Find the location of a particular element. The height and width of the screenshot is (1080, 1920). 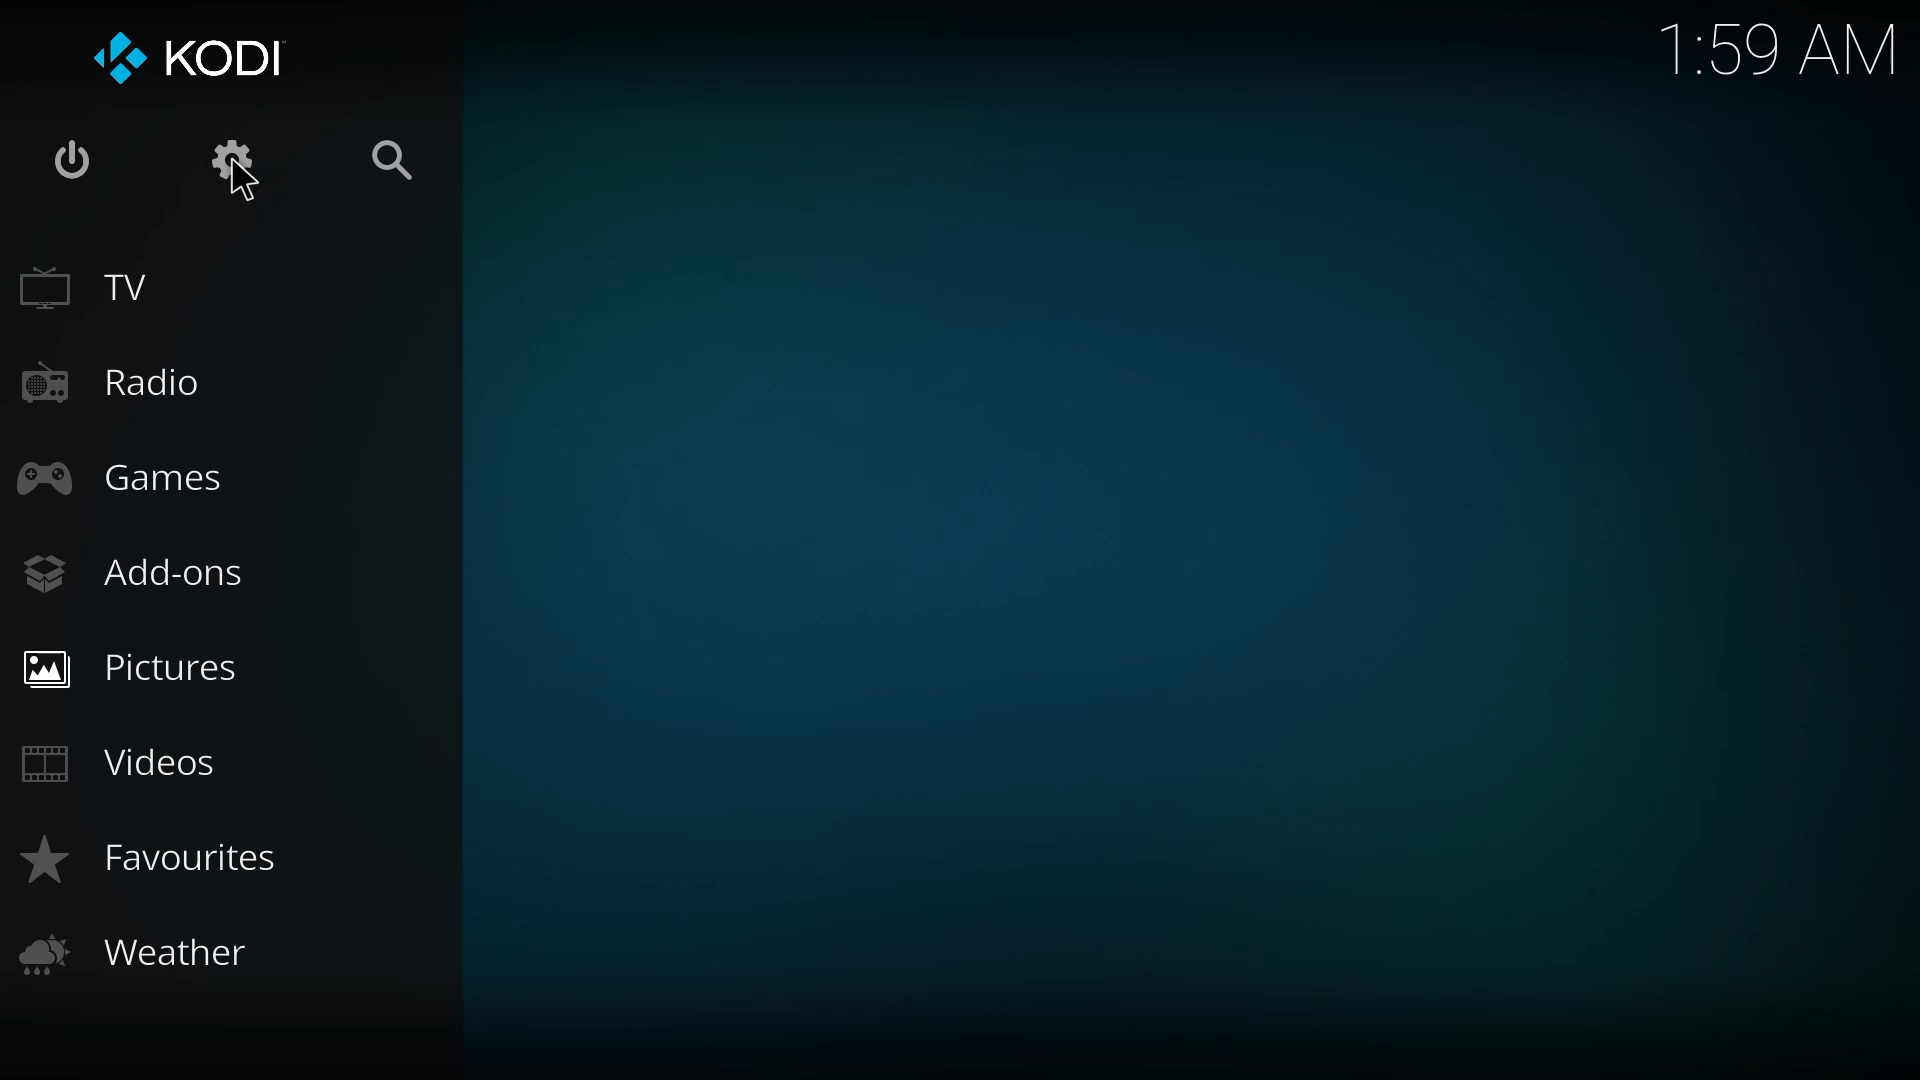

pictures is located at coordinates (145, 666).